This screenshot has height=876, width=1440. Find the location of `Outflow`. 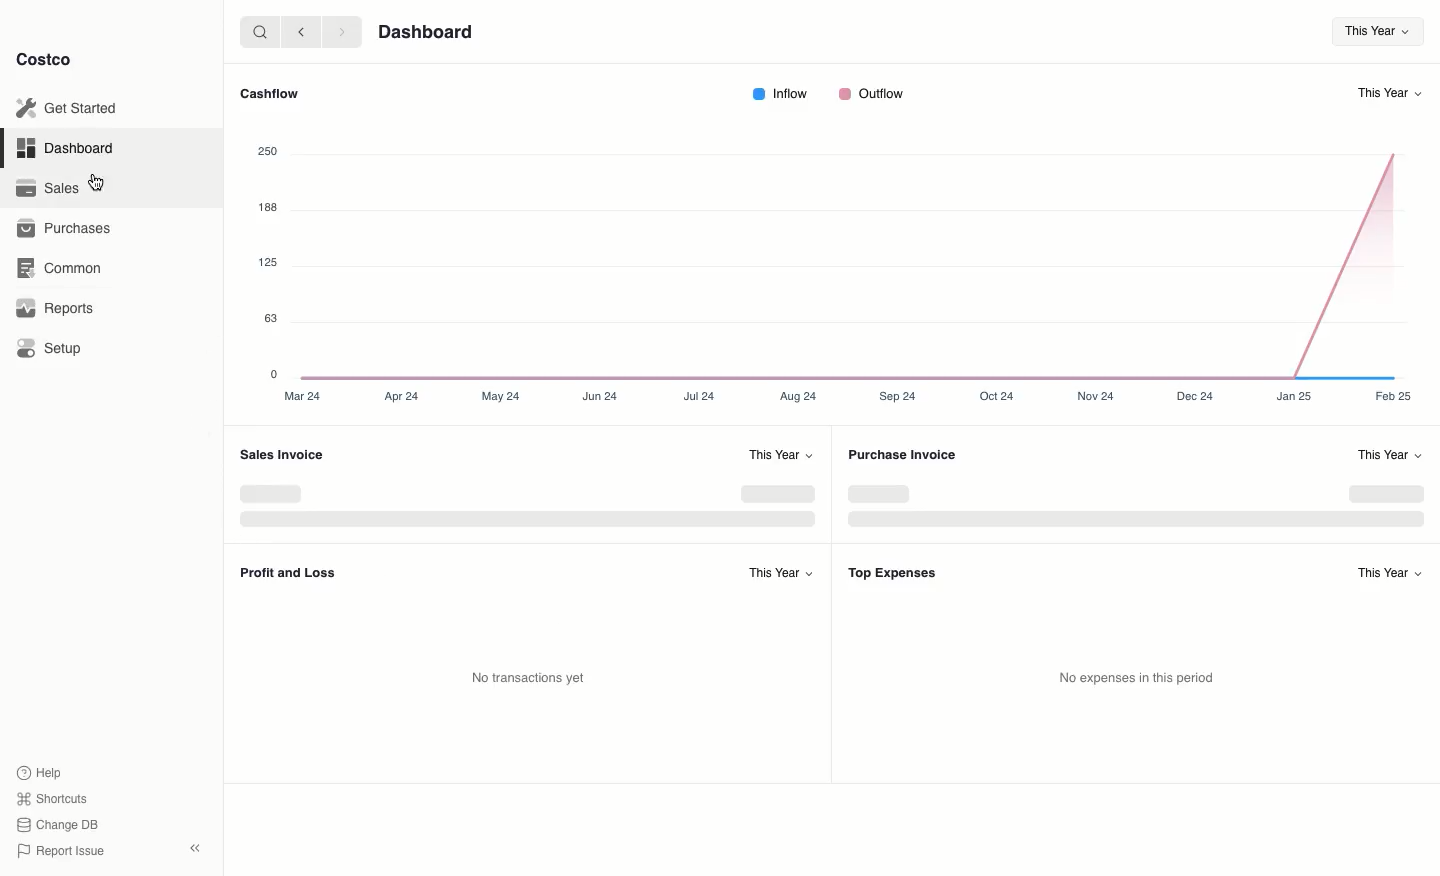

Outflow is located at coordinates (870, 94).